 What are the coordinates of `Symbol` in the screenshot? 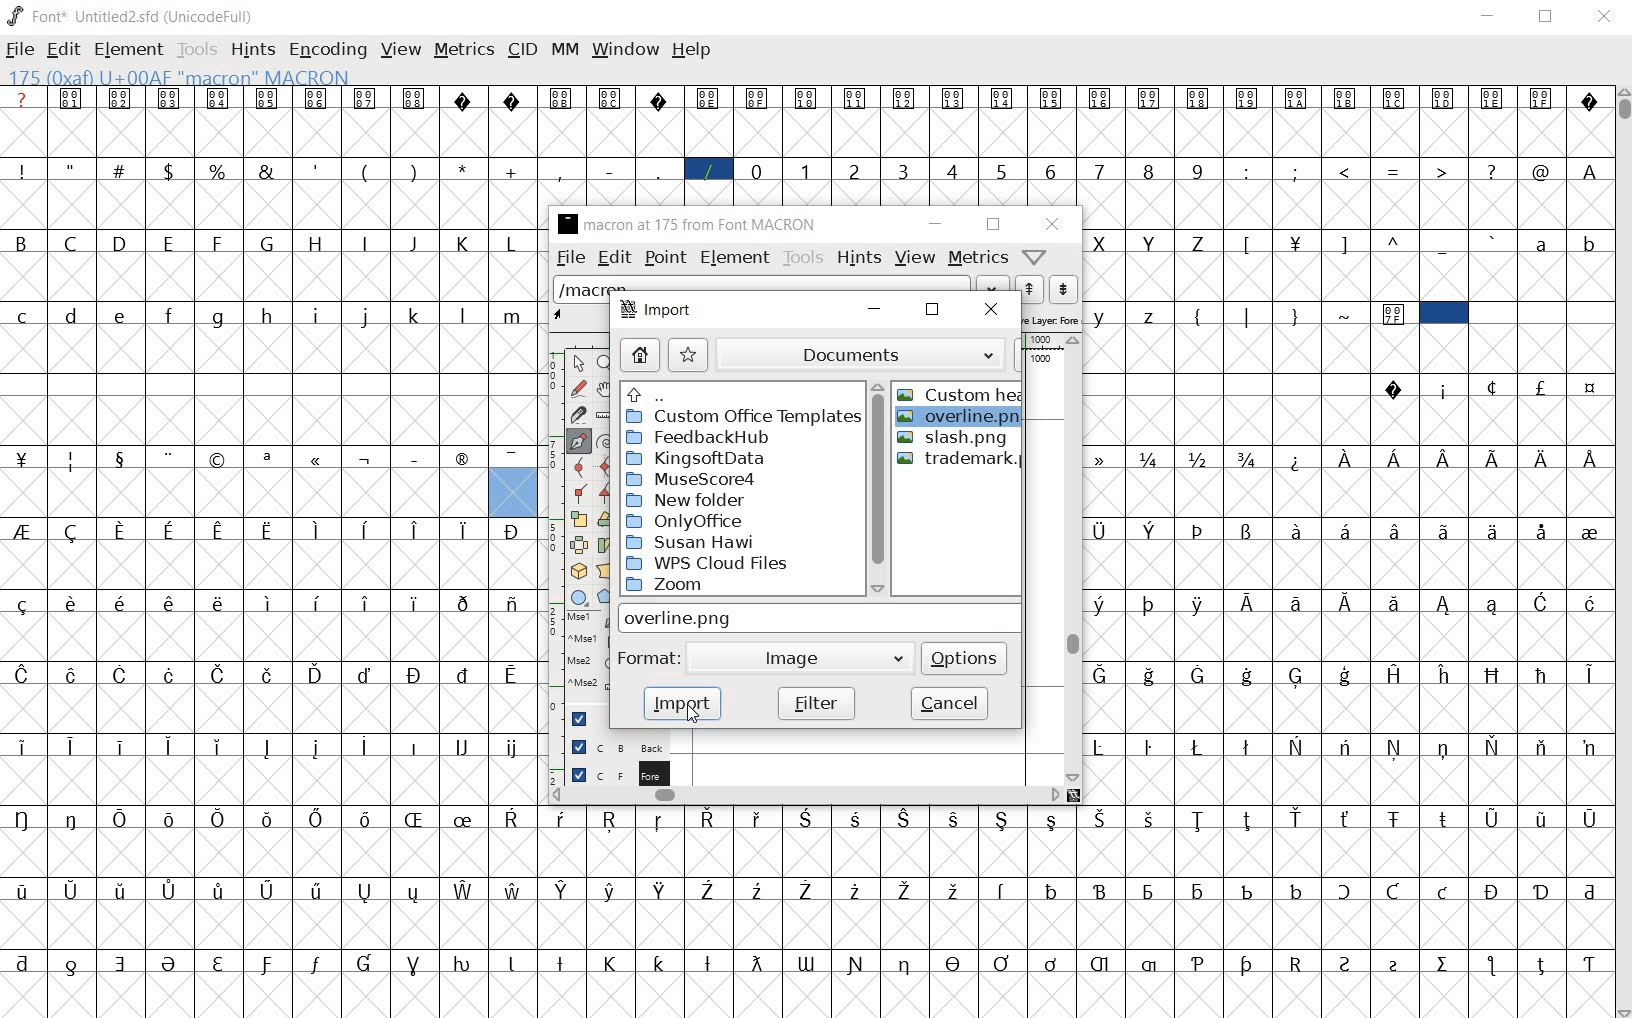 It's located at (268, 457).